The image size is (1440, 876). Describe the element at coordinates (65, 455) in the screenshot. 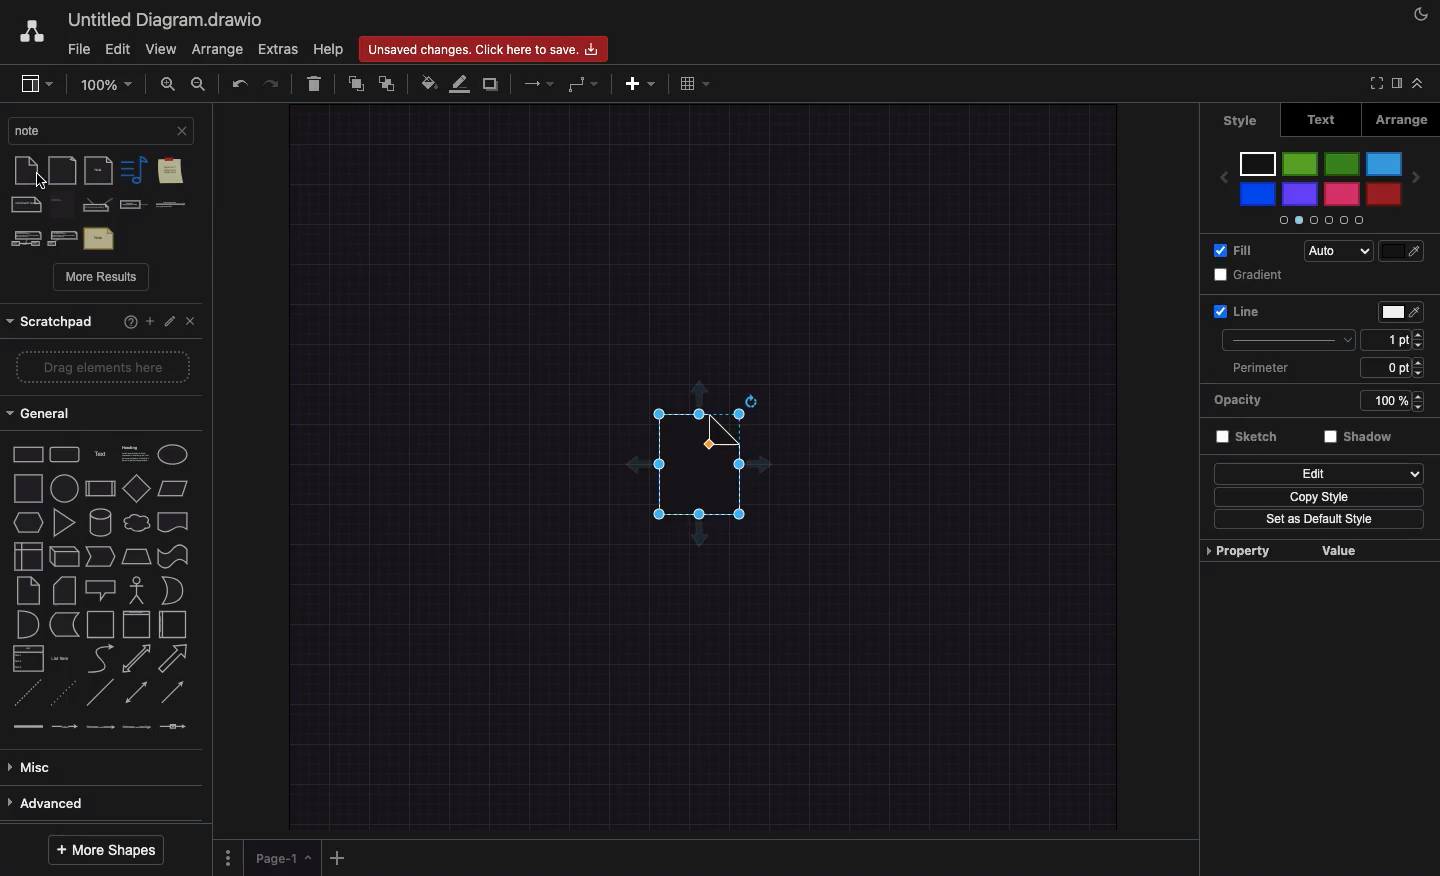

I see `rounded rectangle` at that location.